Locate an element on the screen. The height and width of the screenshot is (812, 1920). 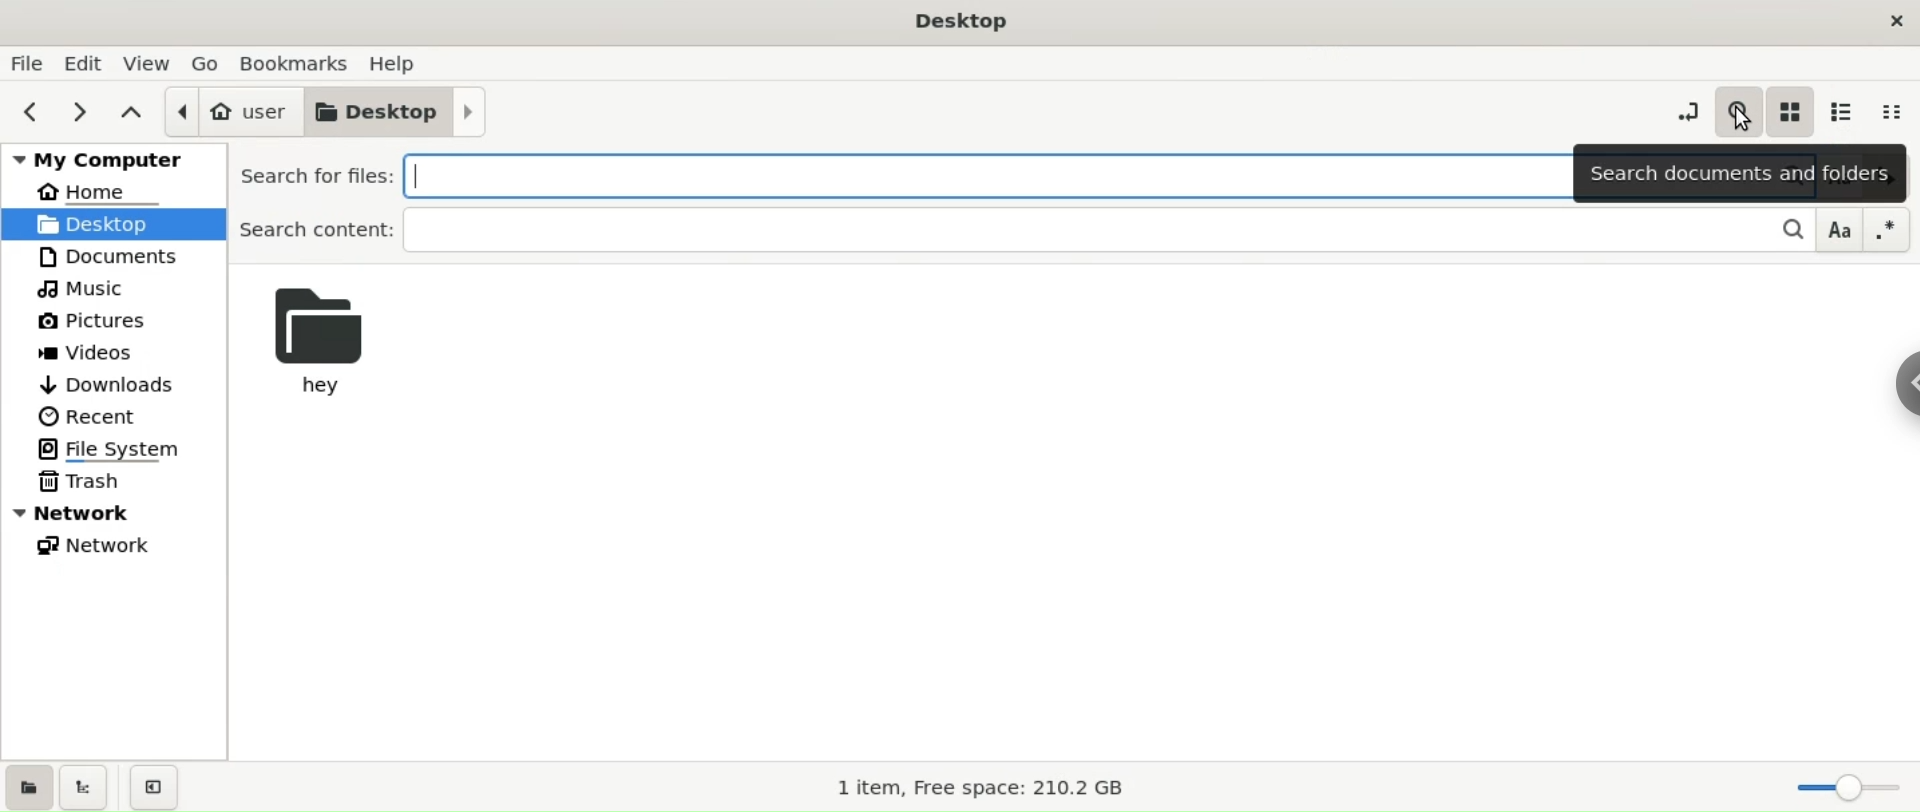
desktop is located at coordinates (399, 114).